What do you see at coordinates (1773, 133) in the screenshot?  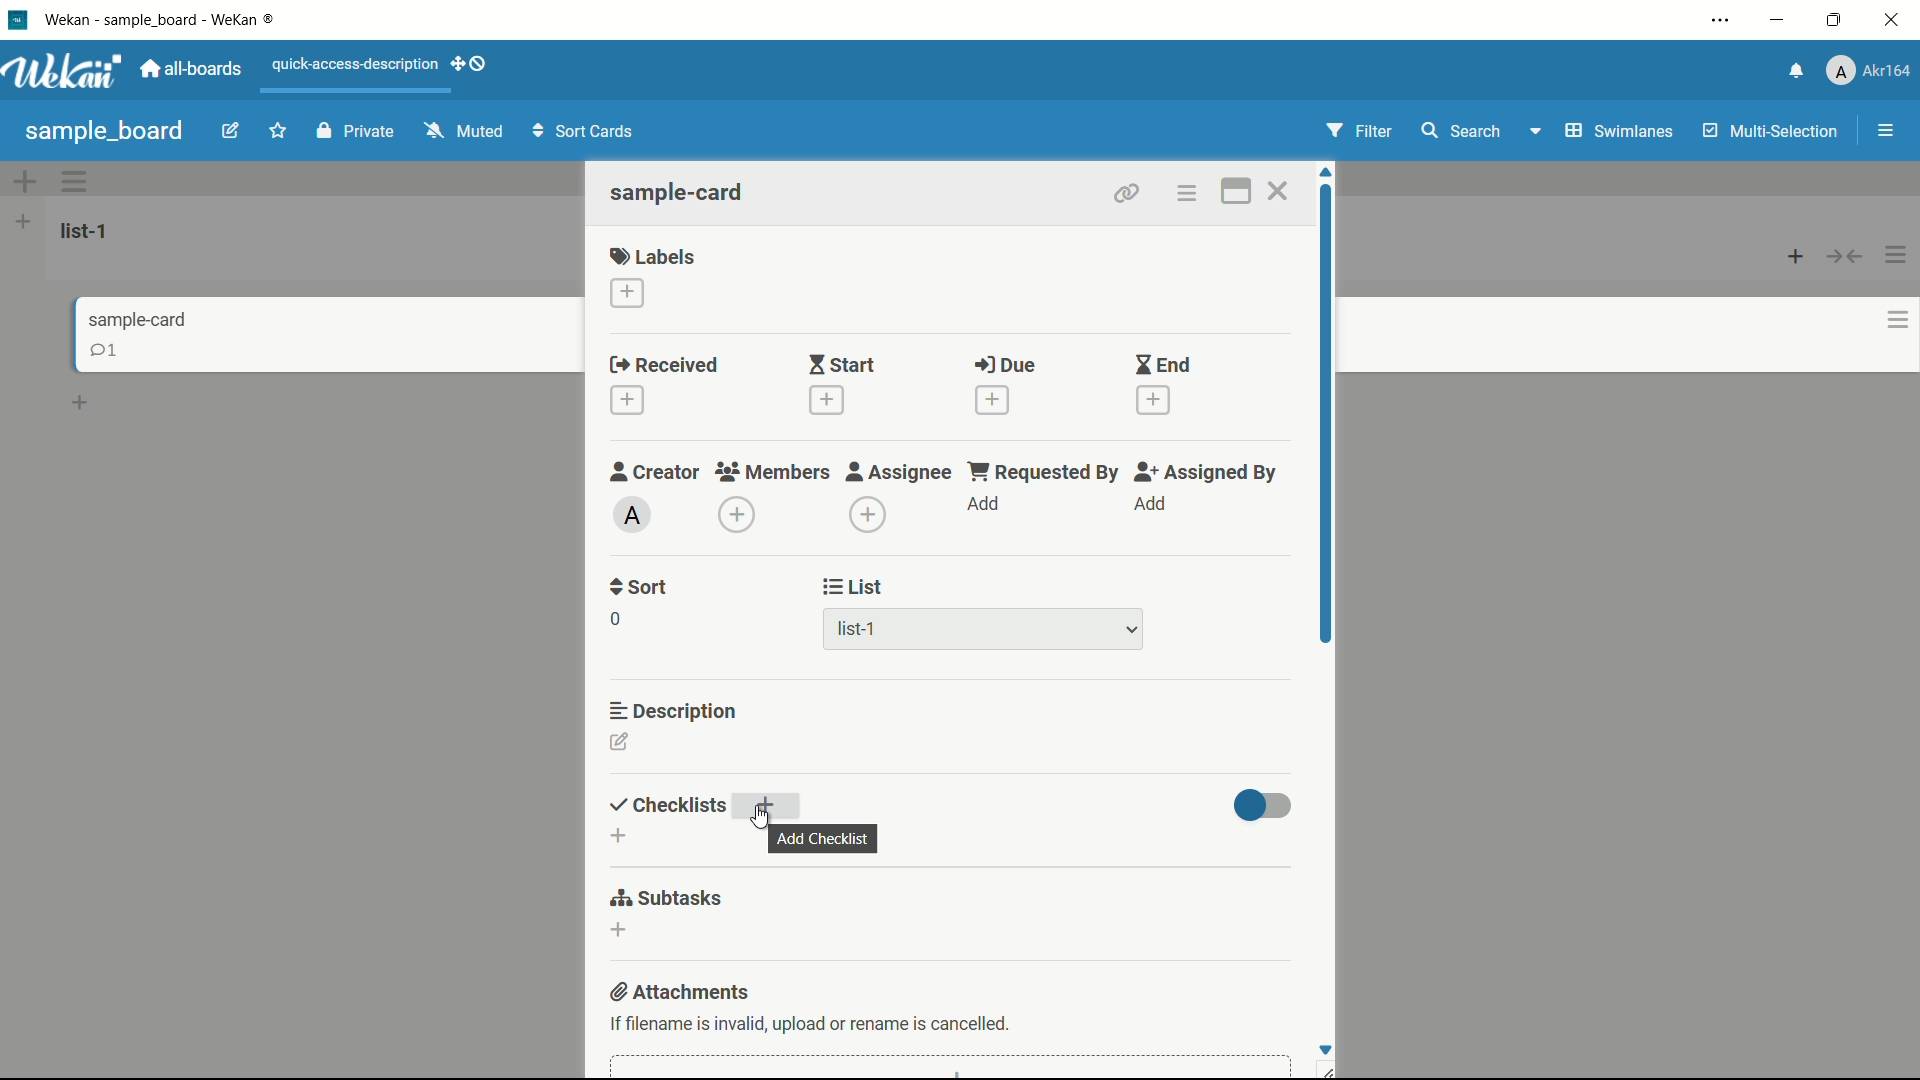 I see ` Multi-Selection` at bounding box center [1773, 133].